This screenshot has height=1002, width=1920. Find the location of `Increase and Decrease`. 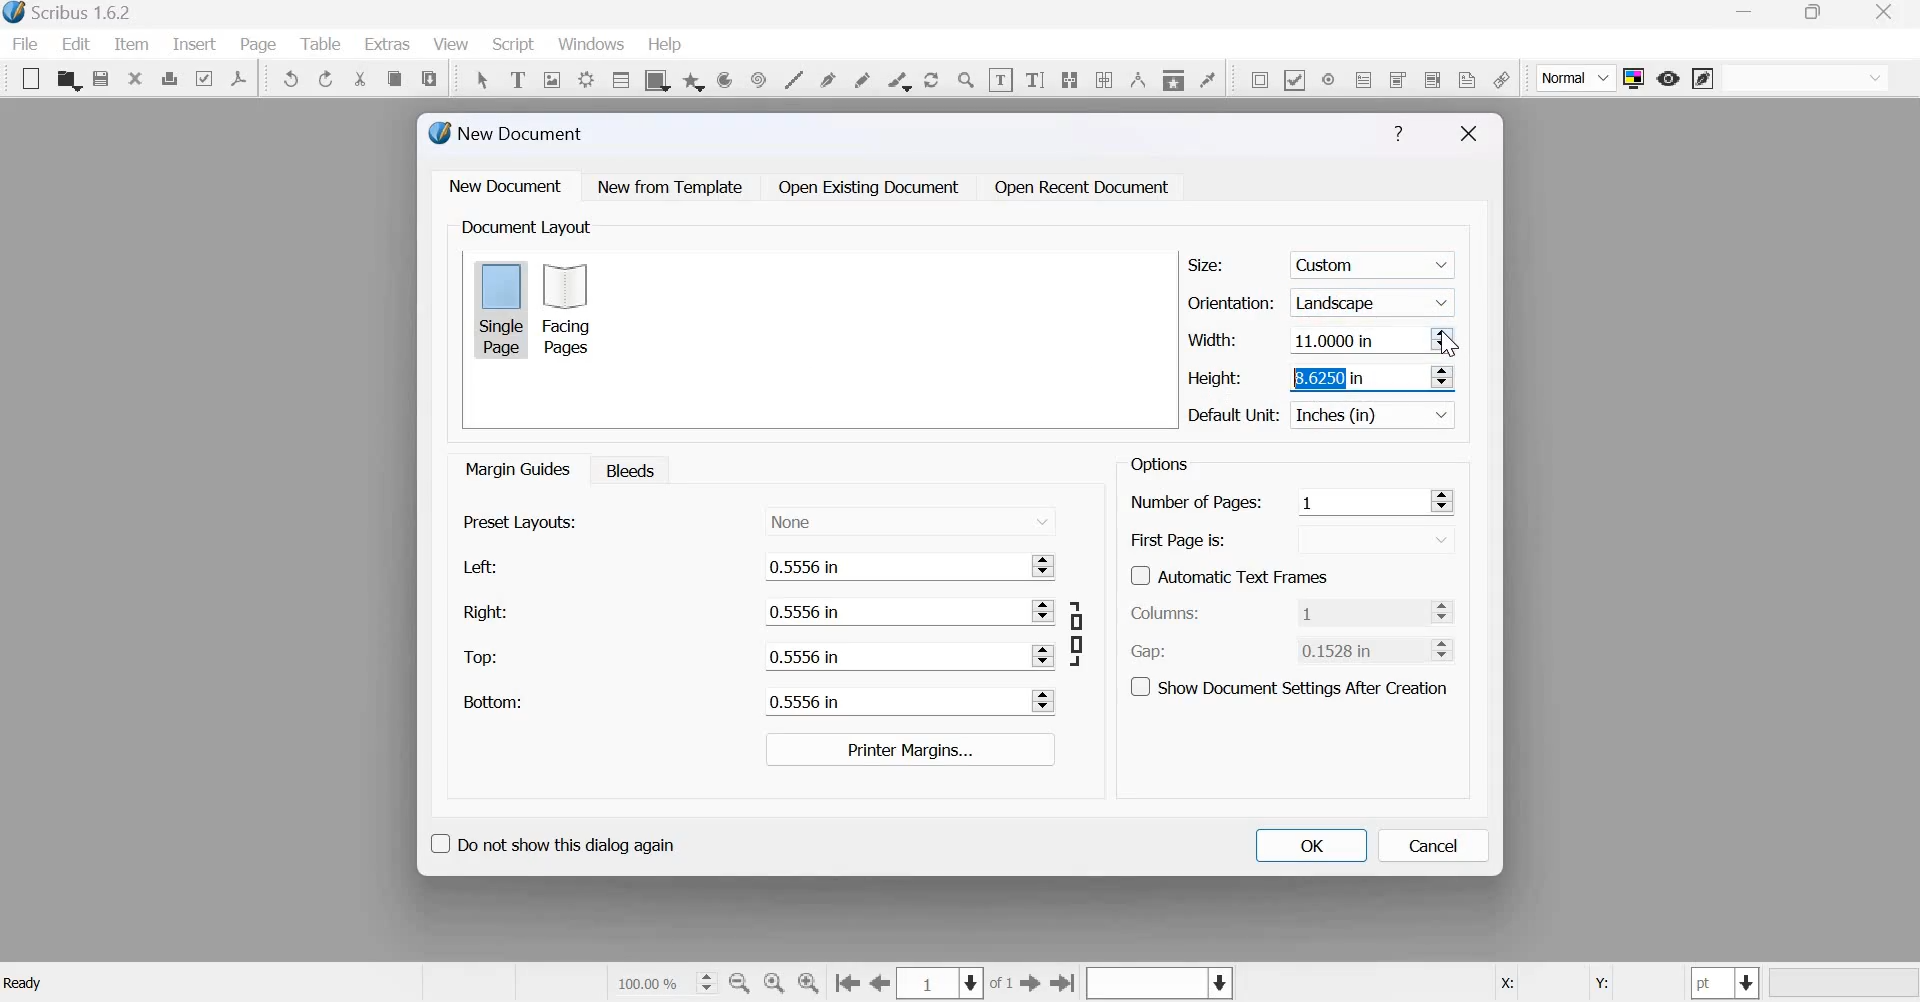

Increase and Decrease is located at coordinates (1047, 564).